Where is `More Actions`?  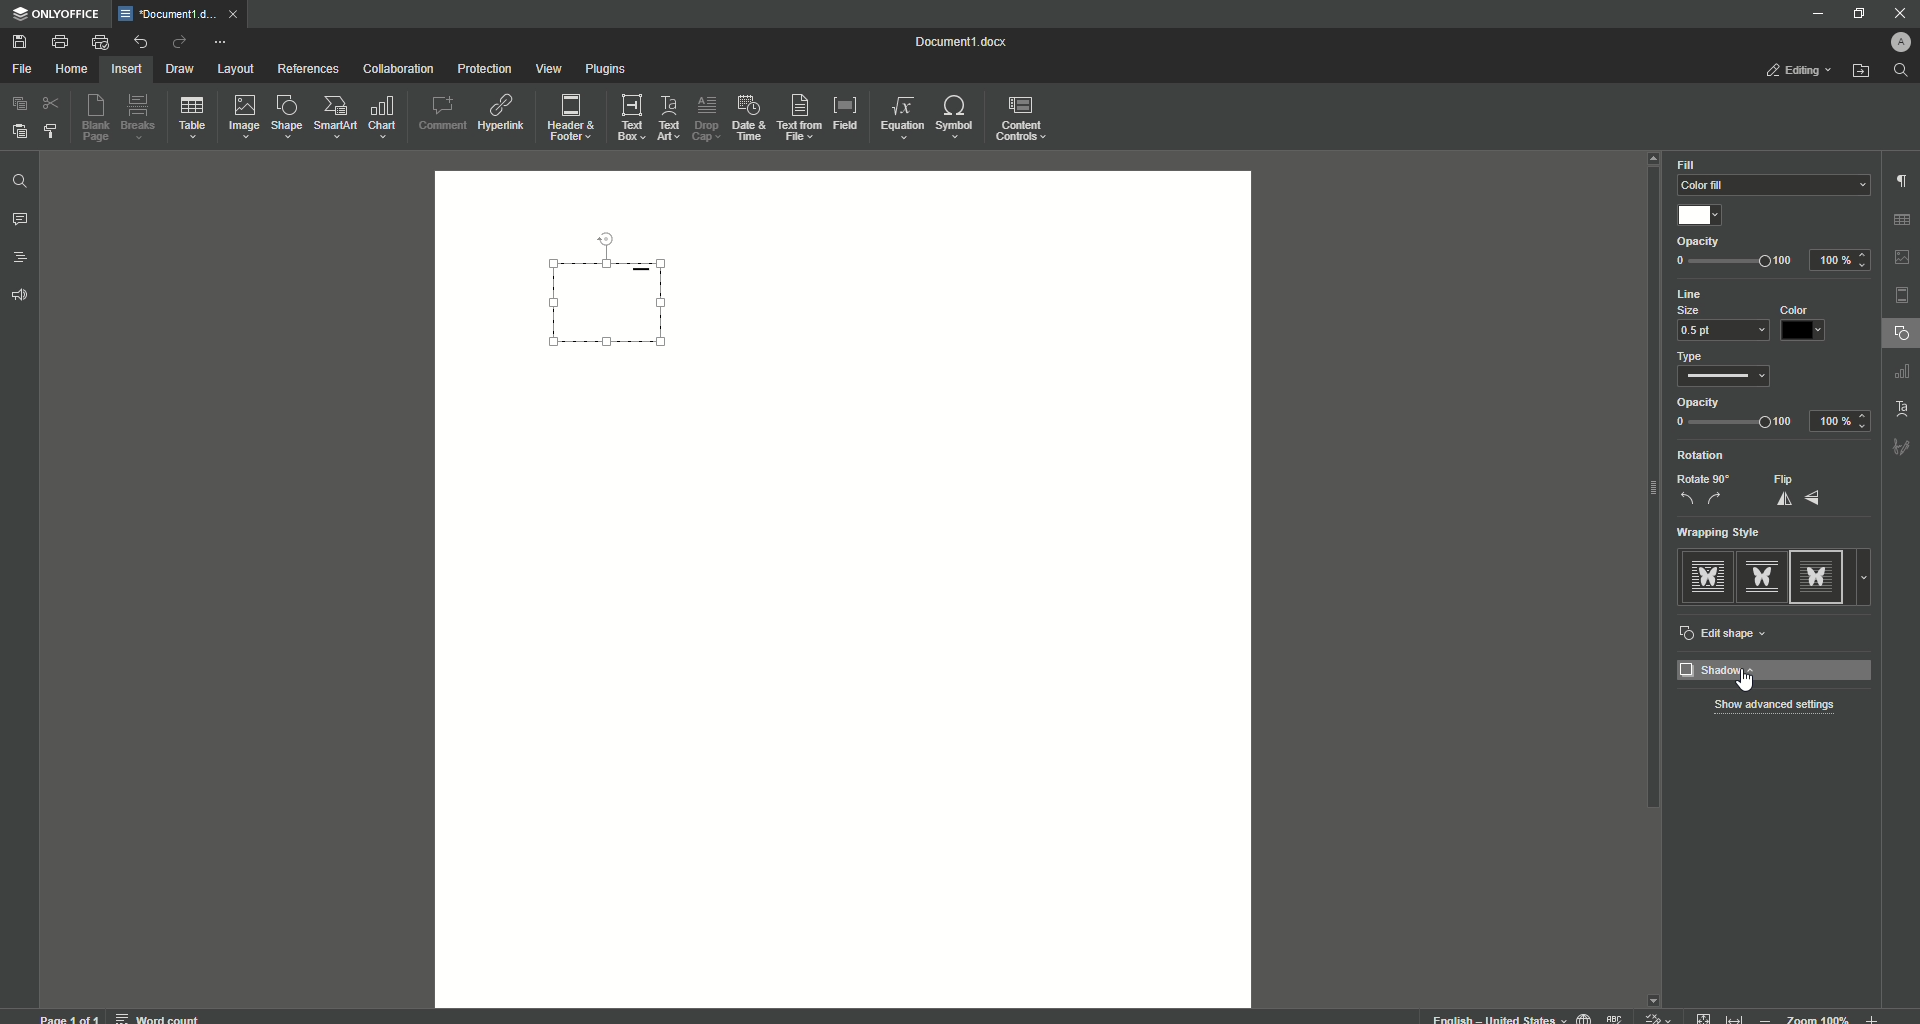 More Actions is located at coordinates (219, 44).